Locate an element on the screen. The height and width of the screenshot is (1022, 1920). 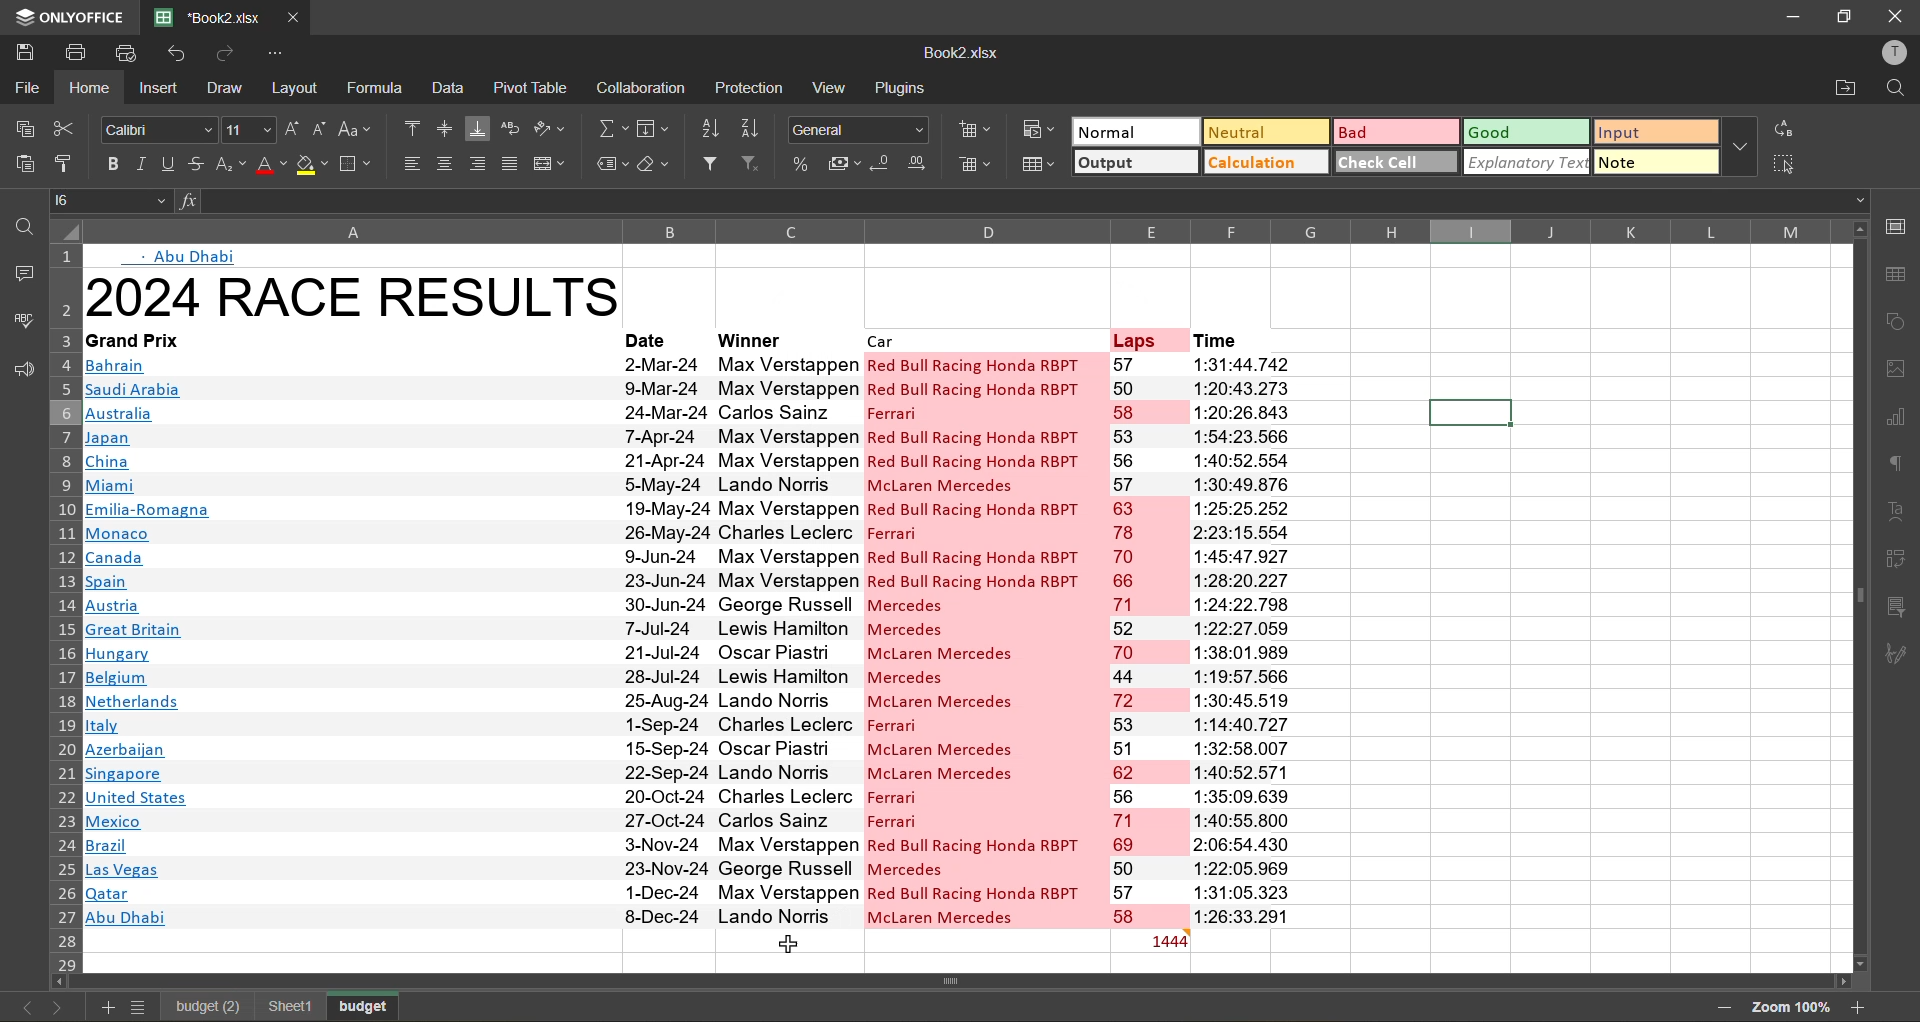
align center is located at coordinates (445, 164).